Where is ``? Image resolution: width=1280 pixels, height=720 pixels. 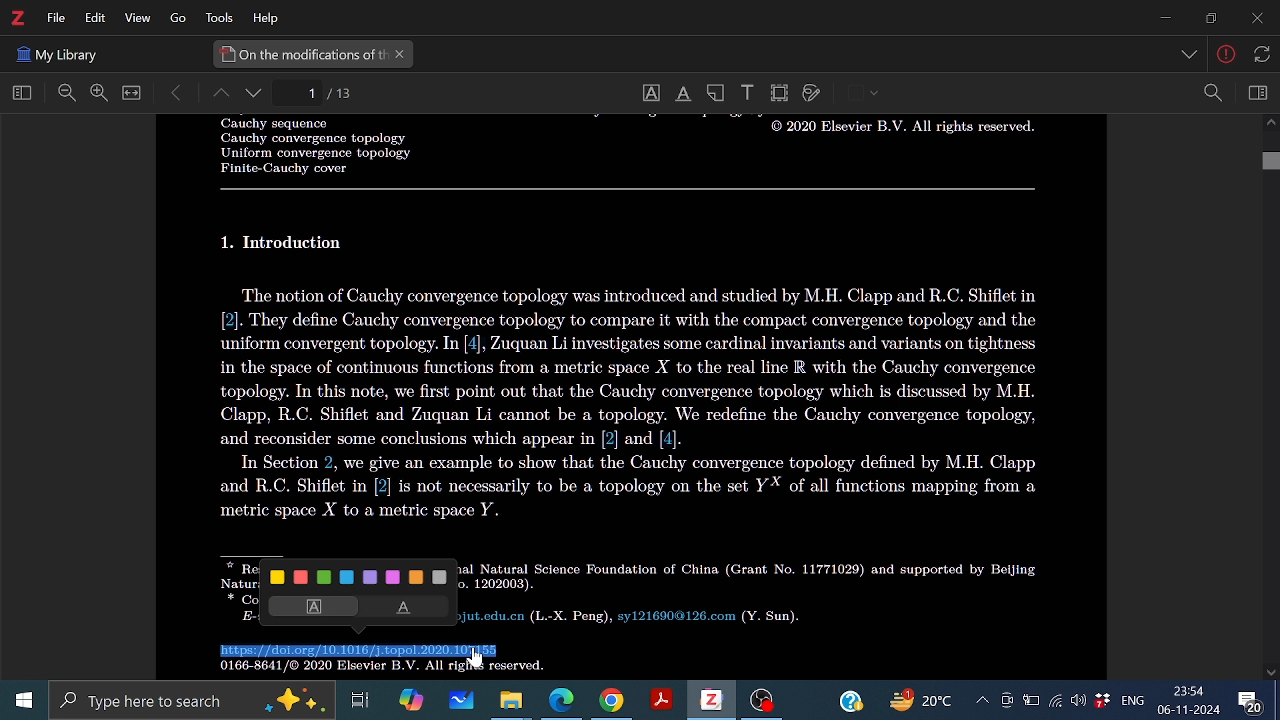  is located at coordinates (374, 669).